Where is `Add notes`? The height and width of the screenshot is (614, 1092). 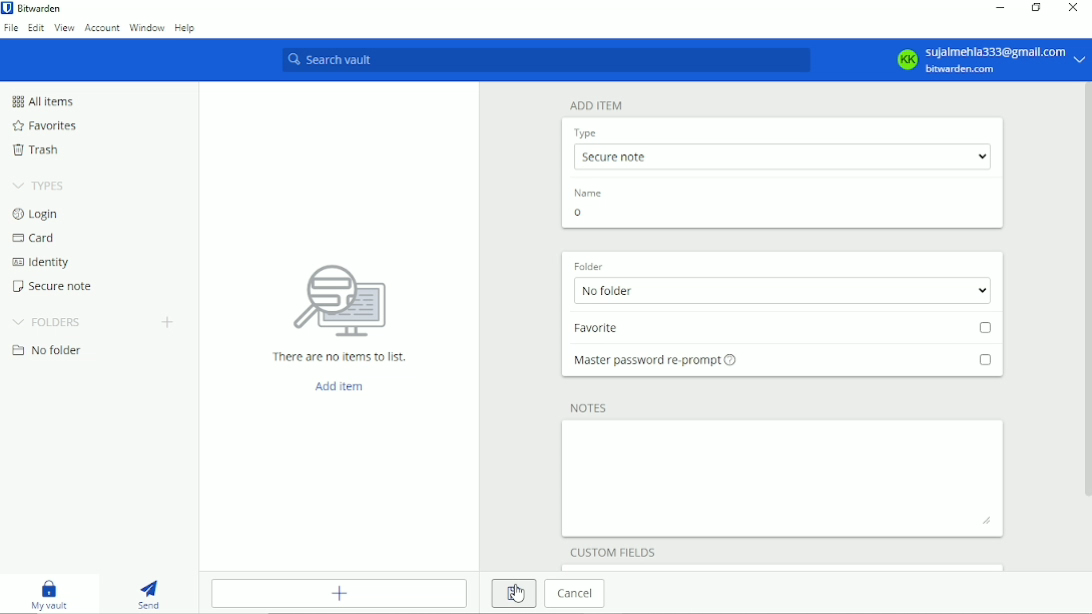 Add notes is located at coordinates (784, 478).